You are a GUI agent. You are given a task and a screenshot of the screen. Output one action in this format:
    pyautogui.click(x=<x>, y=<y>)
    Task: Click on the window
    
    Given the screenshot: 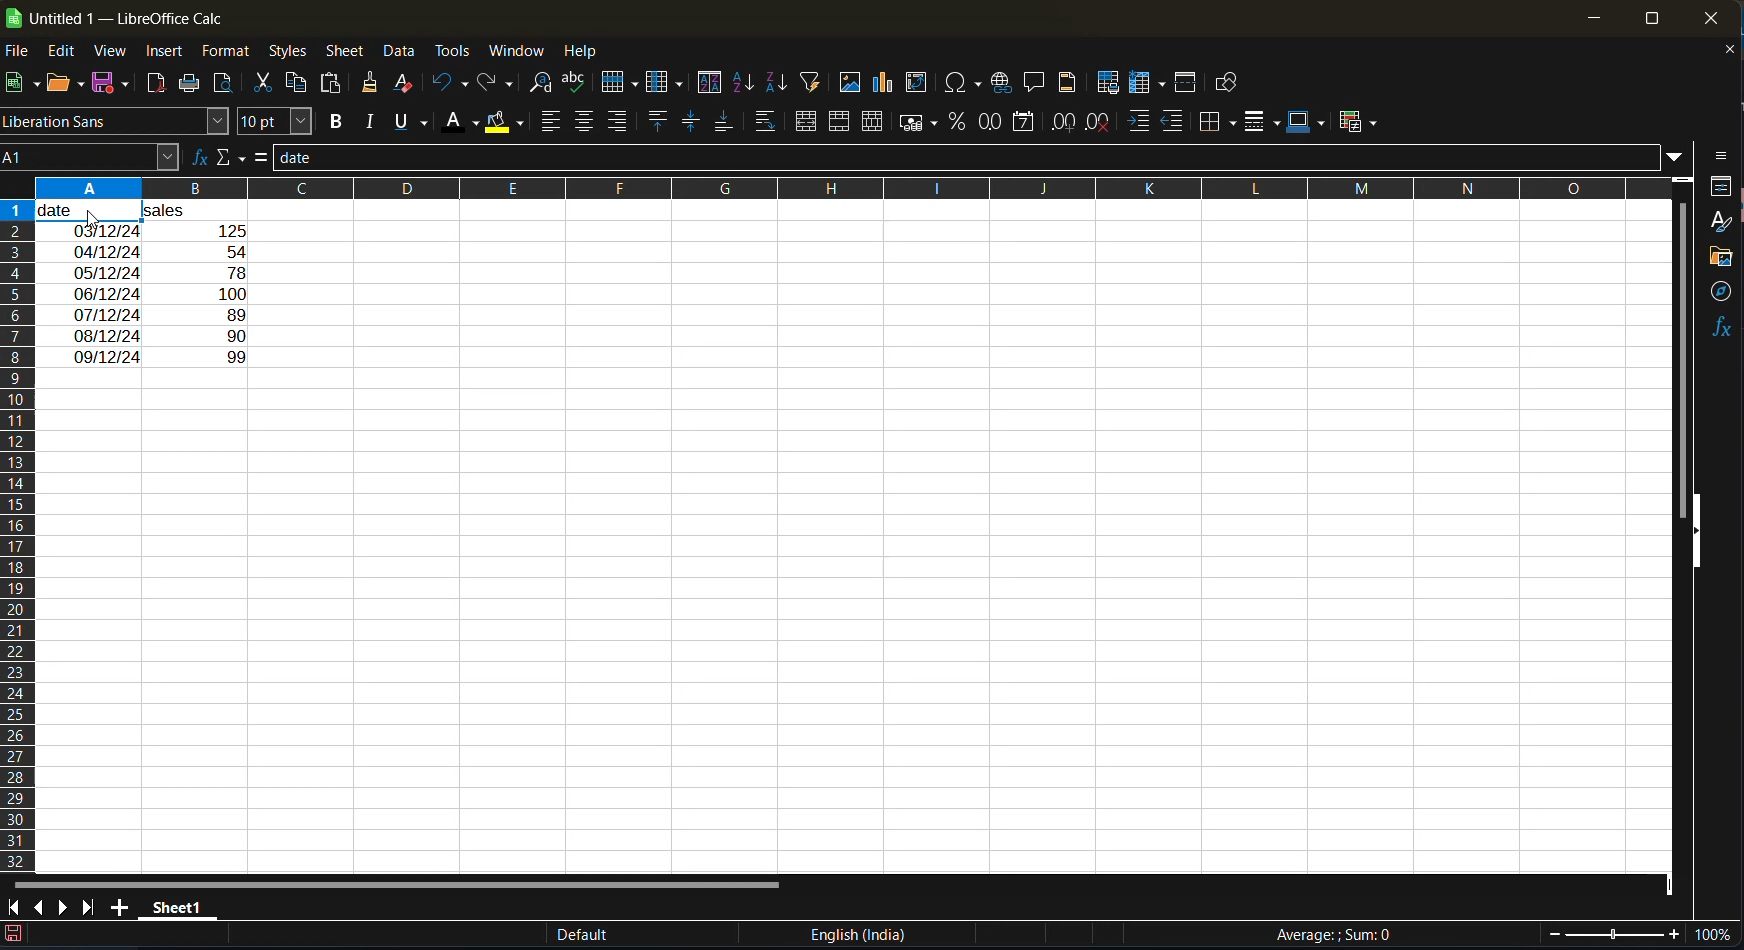 What is the action you would take?
    pyautogui.click(x=517, y=53)
    